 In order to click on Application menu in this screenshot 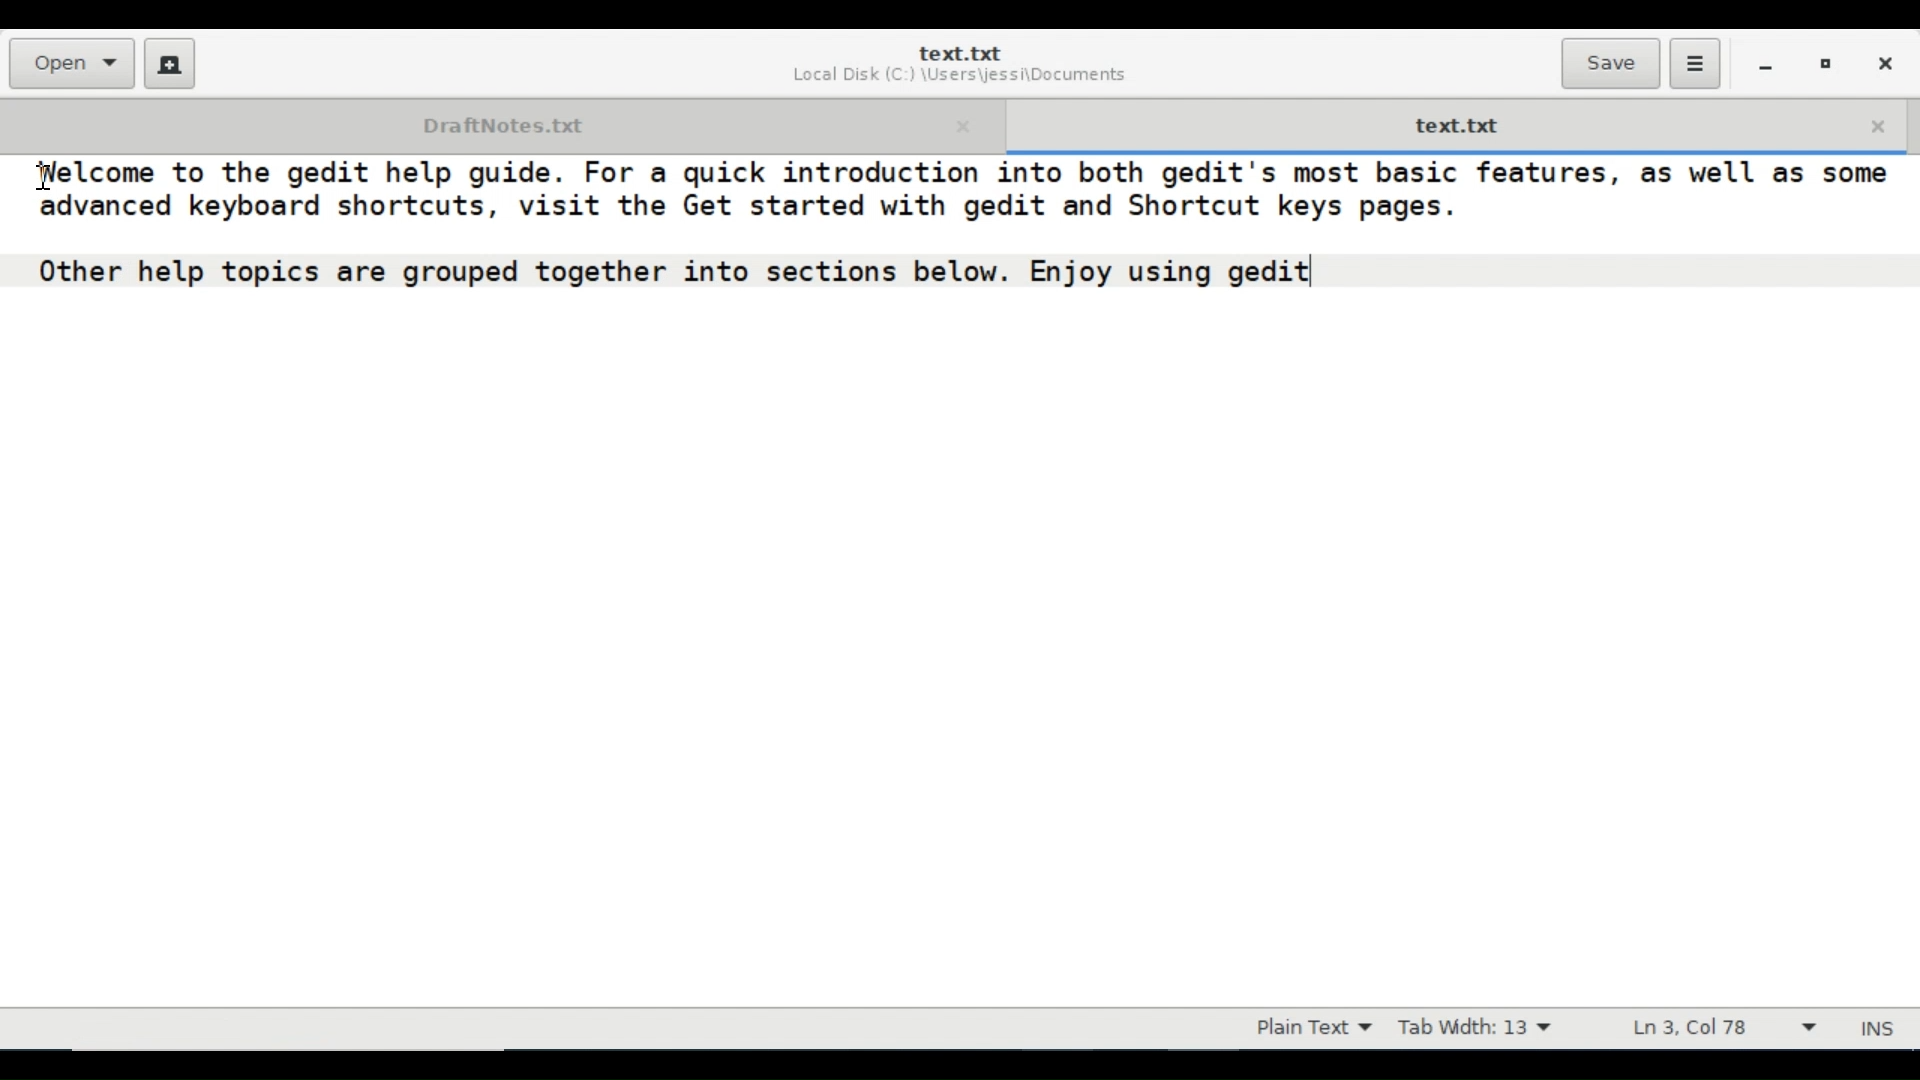, I will do `click(1694, 64)`.